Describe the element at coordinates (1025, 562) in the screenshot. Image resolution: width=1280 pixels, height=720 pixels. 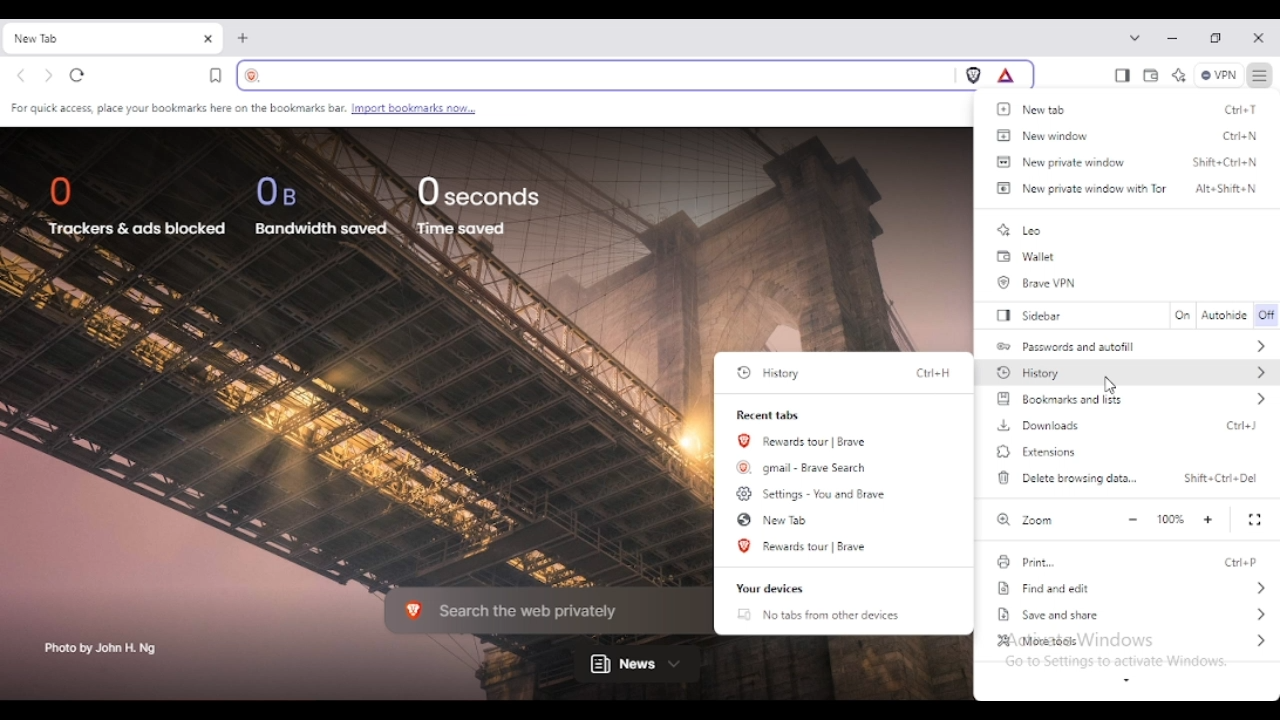
I see `print` at that location.